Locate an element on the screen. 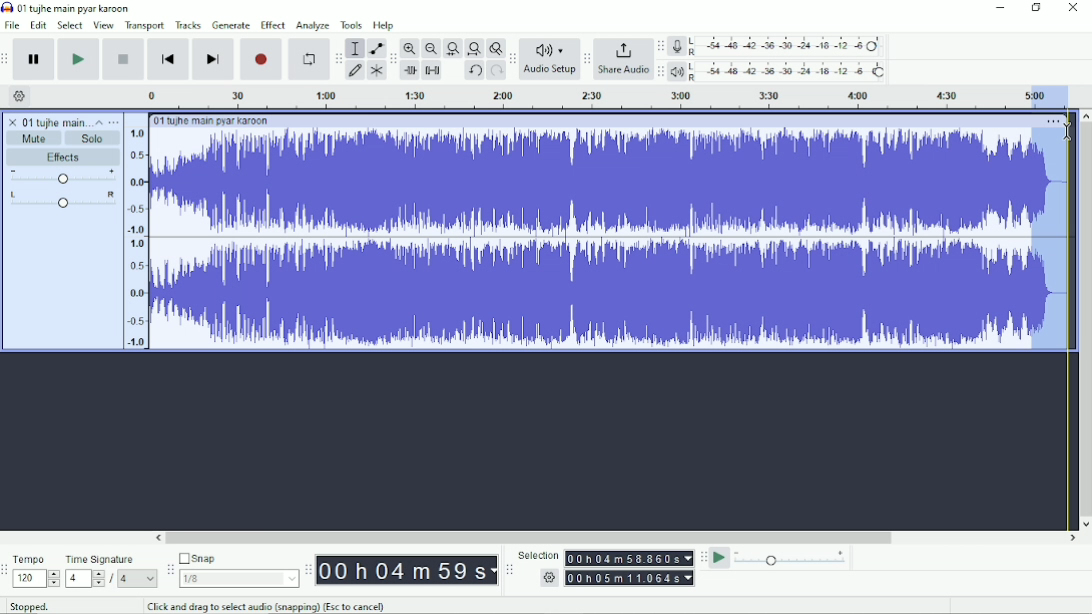  Audacity snapping toolbar is located at coordinates (170, 569).